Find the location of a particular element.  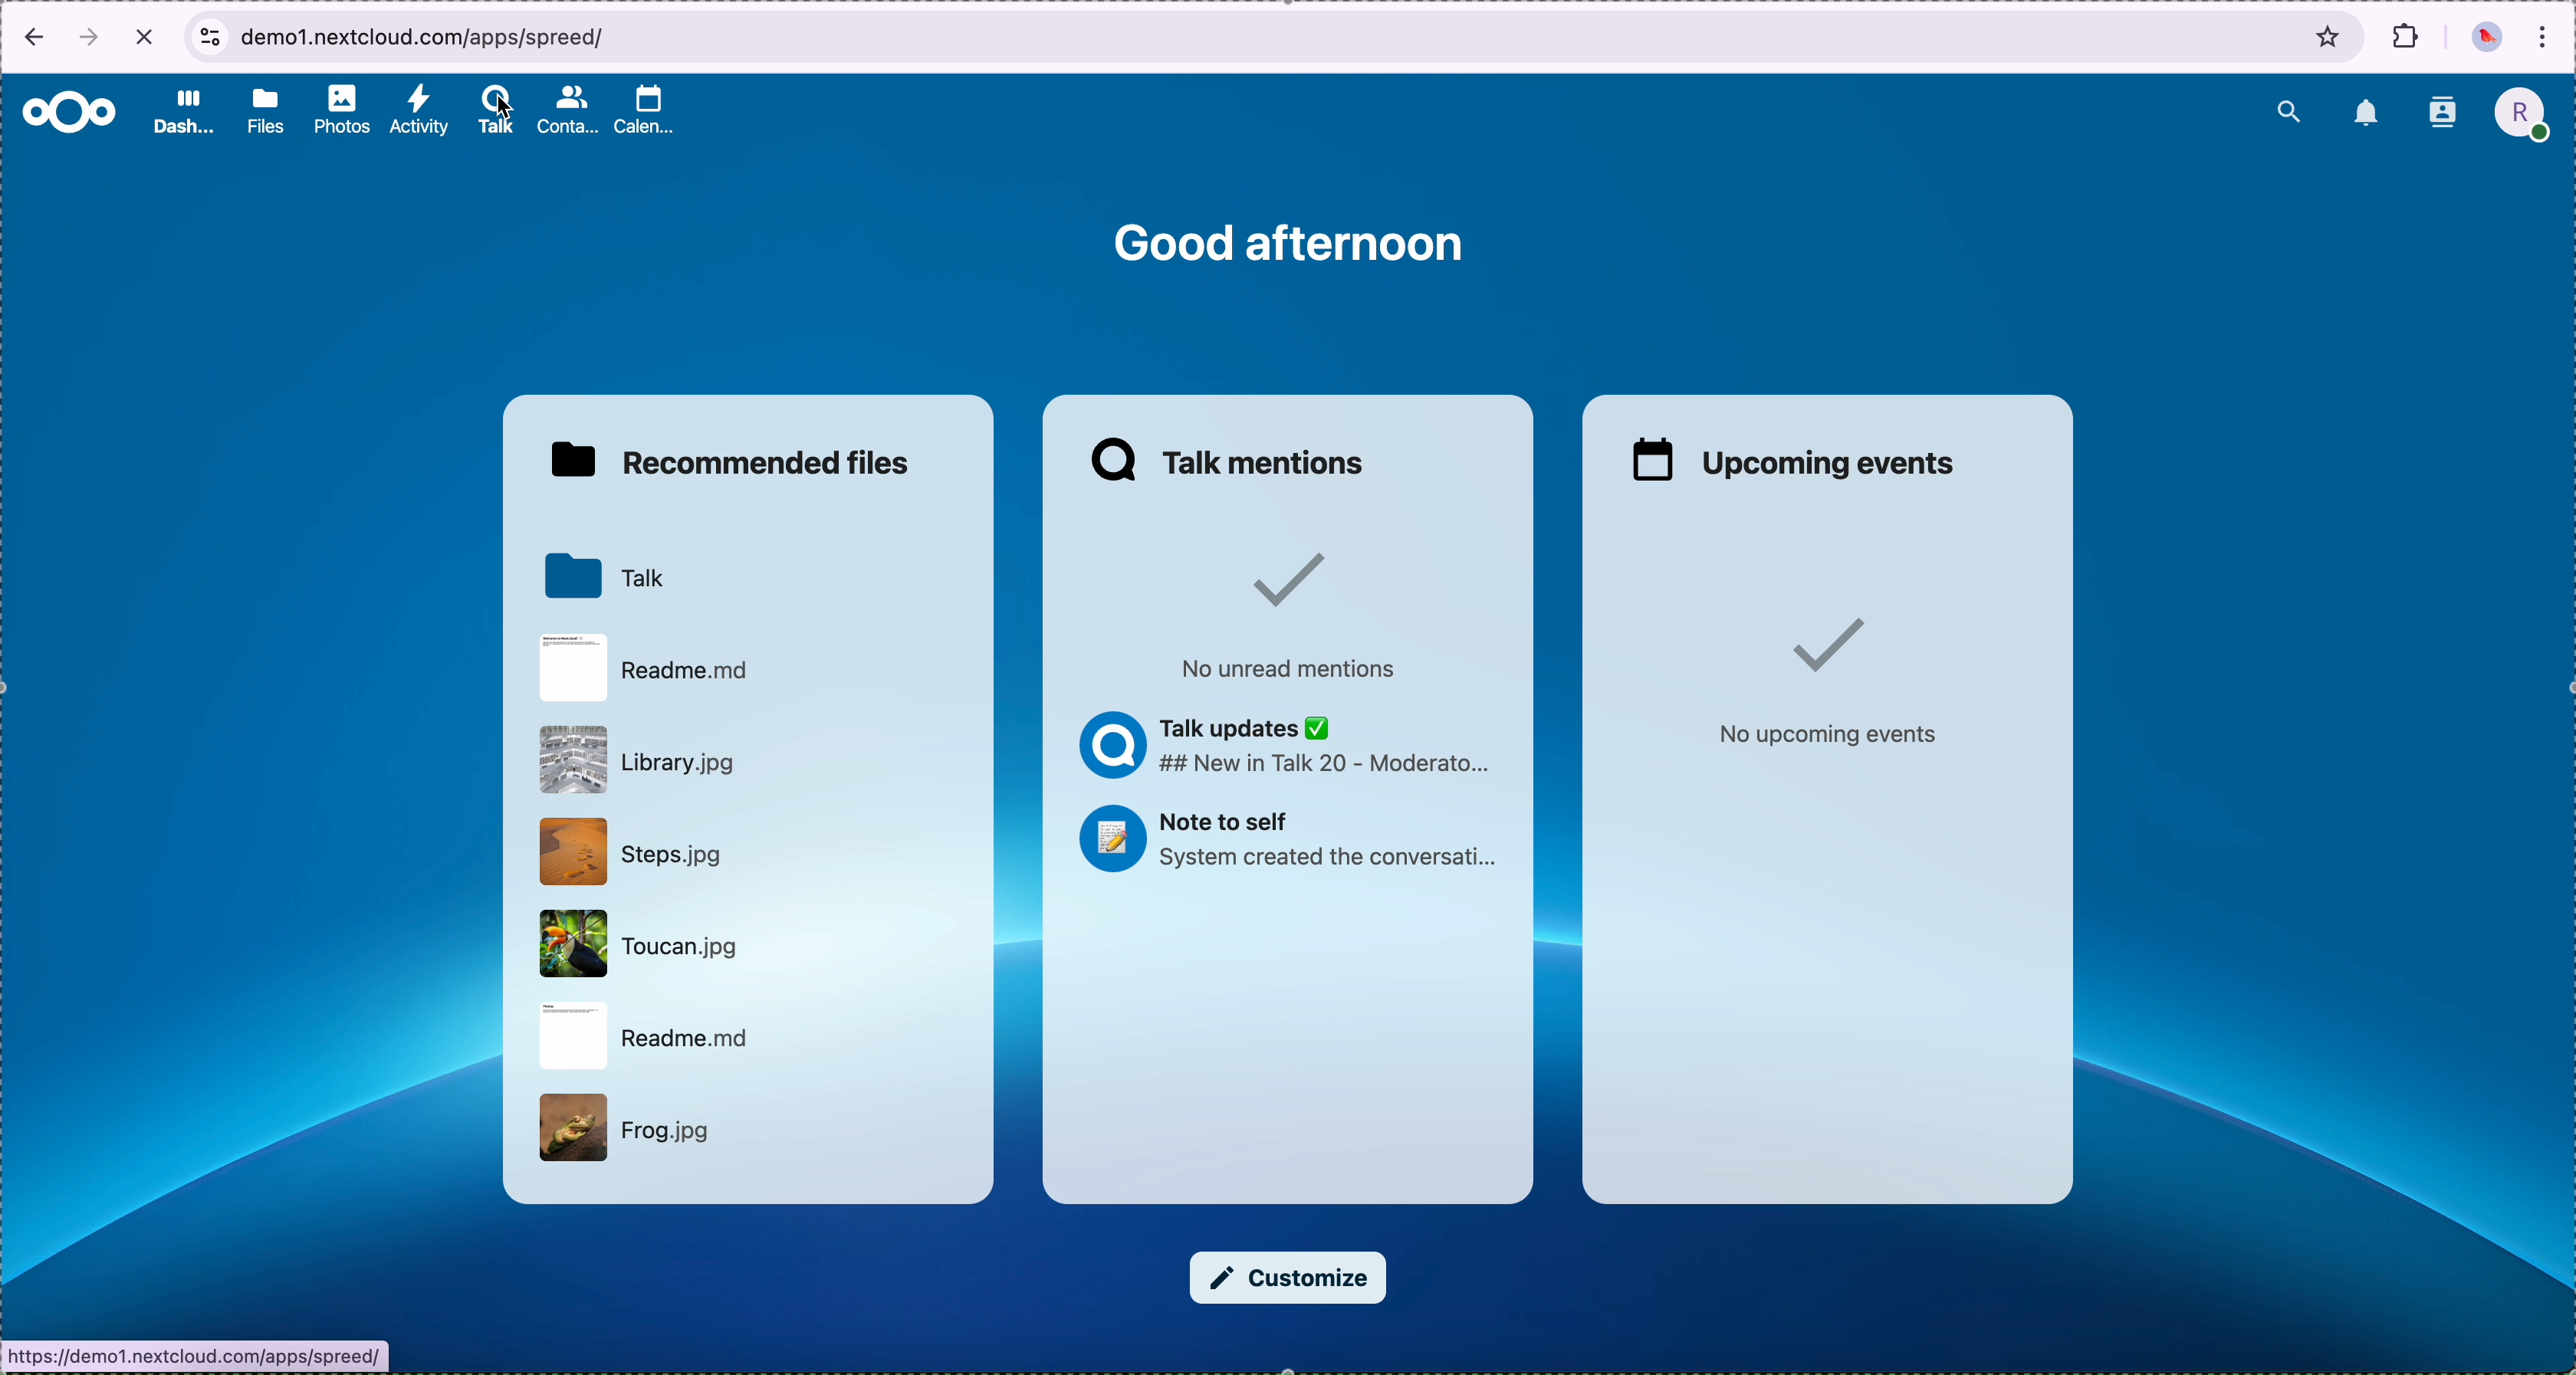

contacts is located at coordinates (568, 107).